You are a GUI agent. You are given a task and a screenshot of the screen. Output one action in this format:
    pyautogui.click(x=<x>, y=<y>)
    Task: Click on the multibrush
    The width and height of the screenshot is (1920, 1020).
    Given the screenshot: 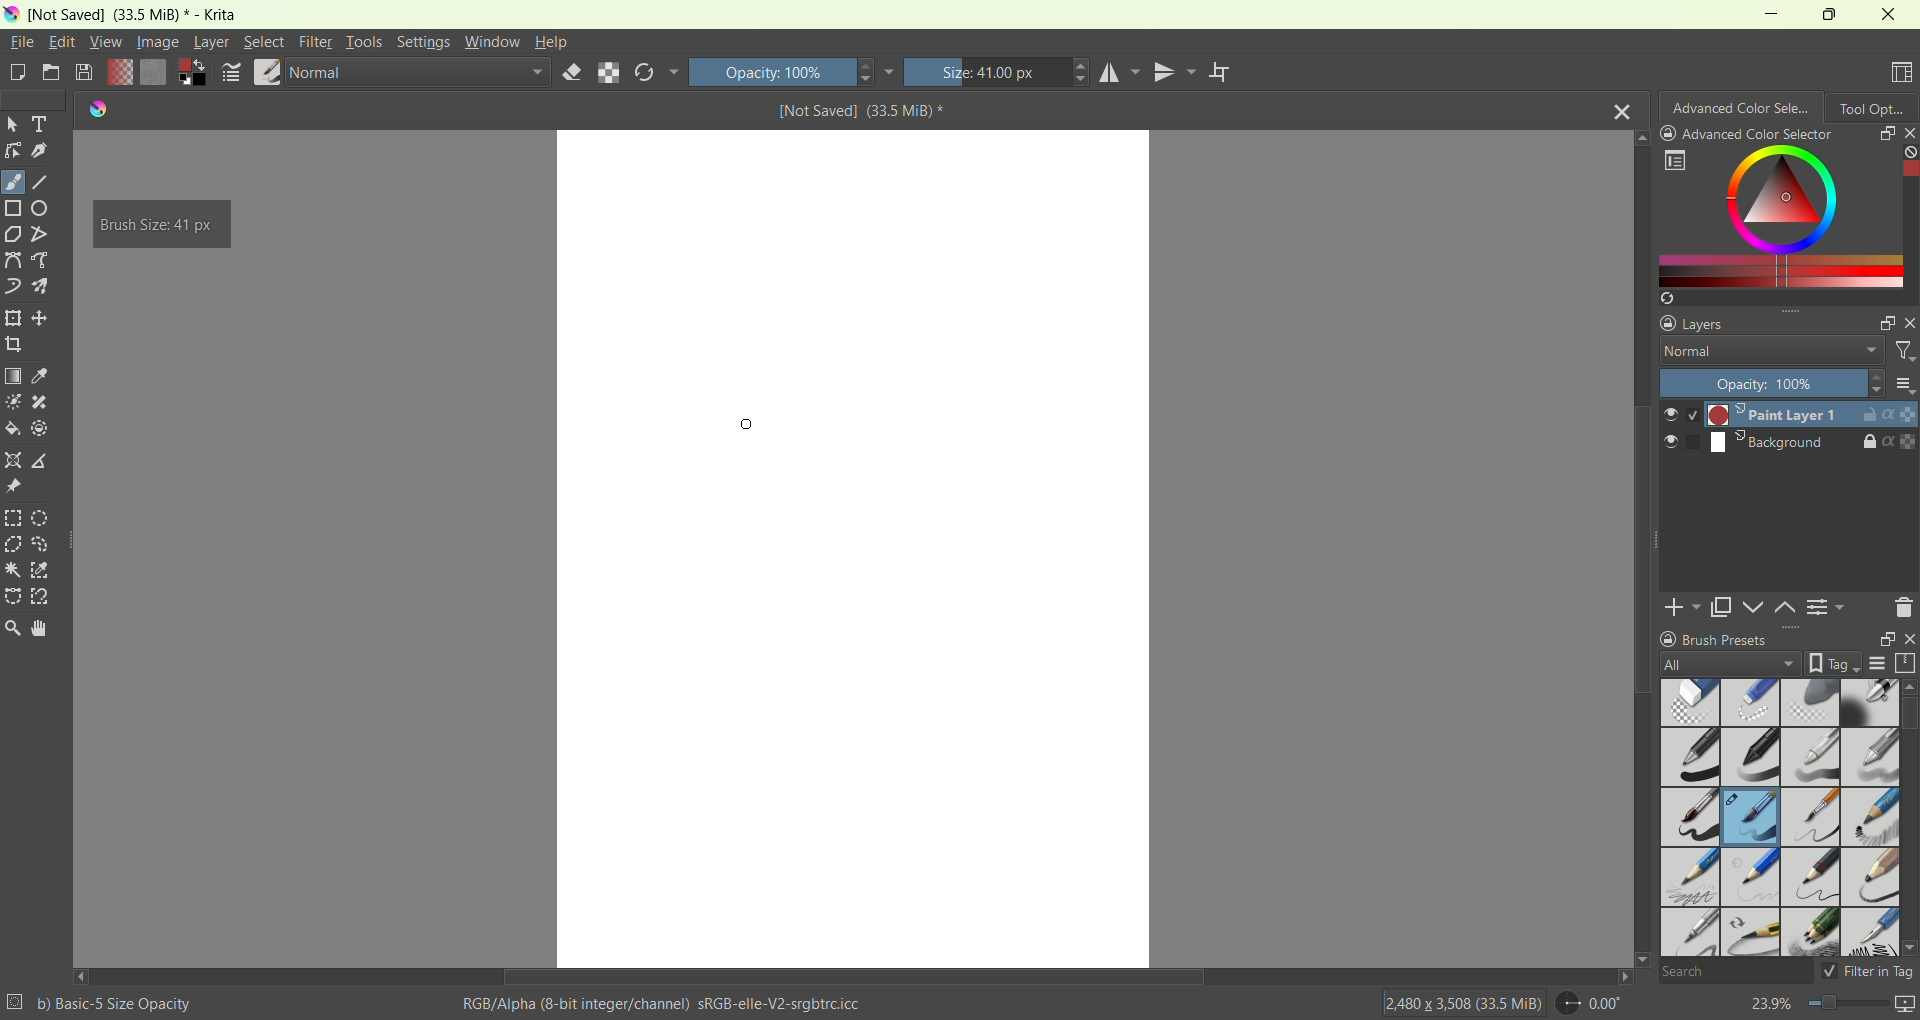 What is the action you would take?
    pyautogui.click(x=40, y=286)
    